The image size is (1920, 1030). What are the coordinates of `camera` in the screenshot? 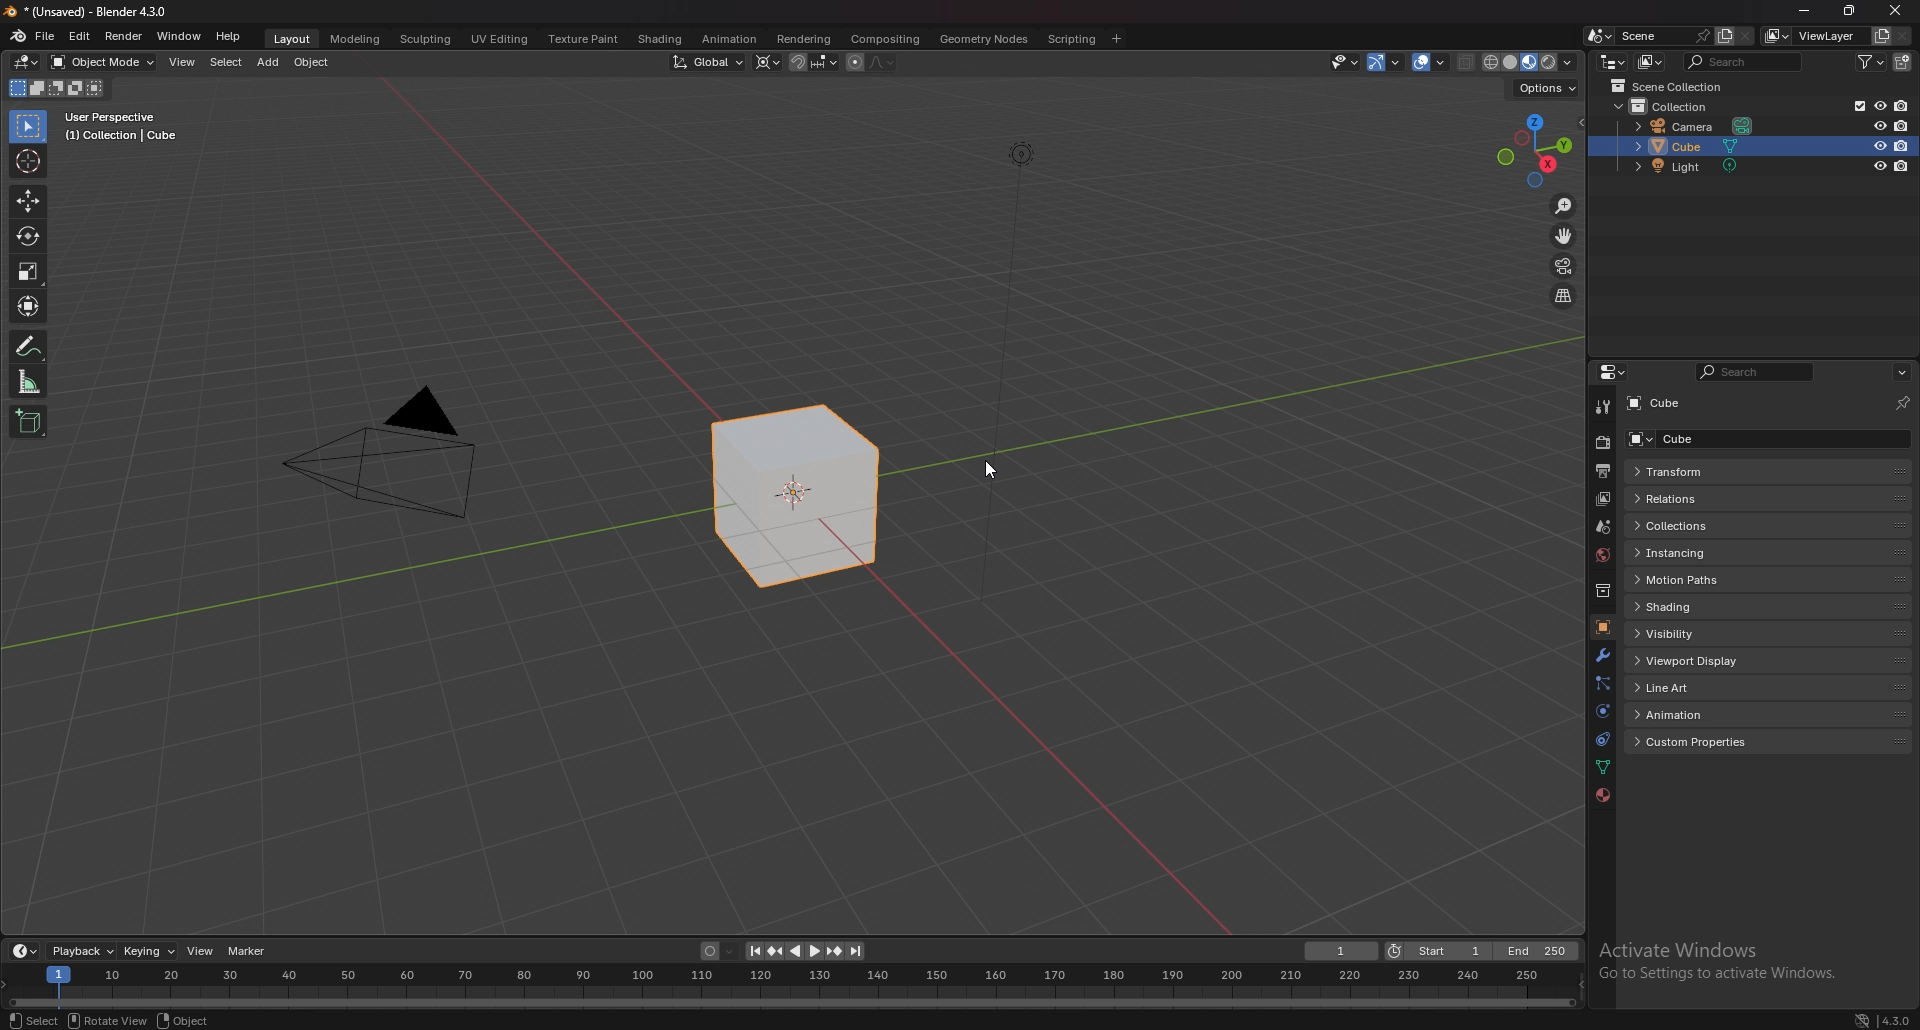 It's located at (1691, 126).